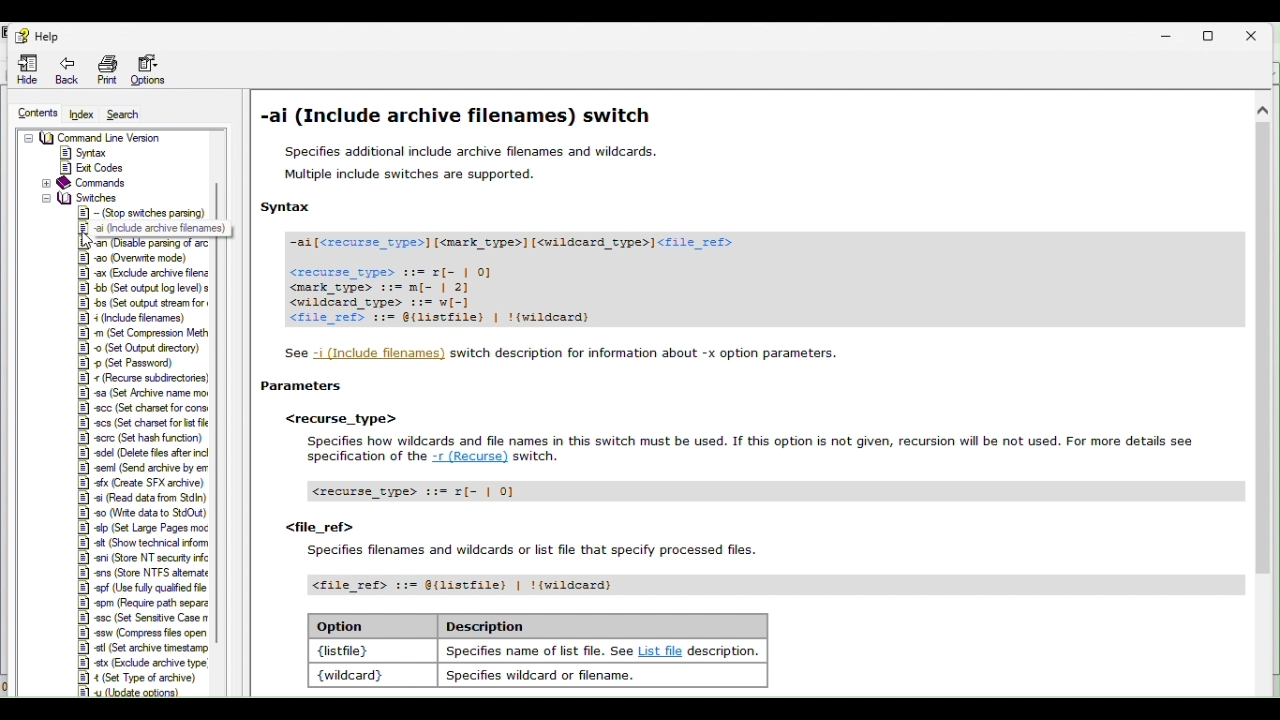 The width and height of the screenshot is (1280, 720). What do you see at coordinates (144, 527) in the screenshot?
I see `set large pages` at bounding box center [144, 527].